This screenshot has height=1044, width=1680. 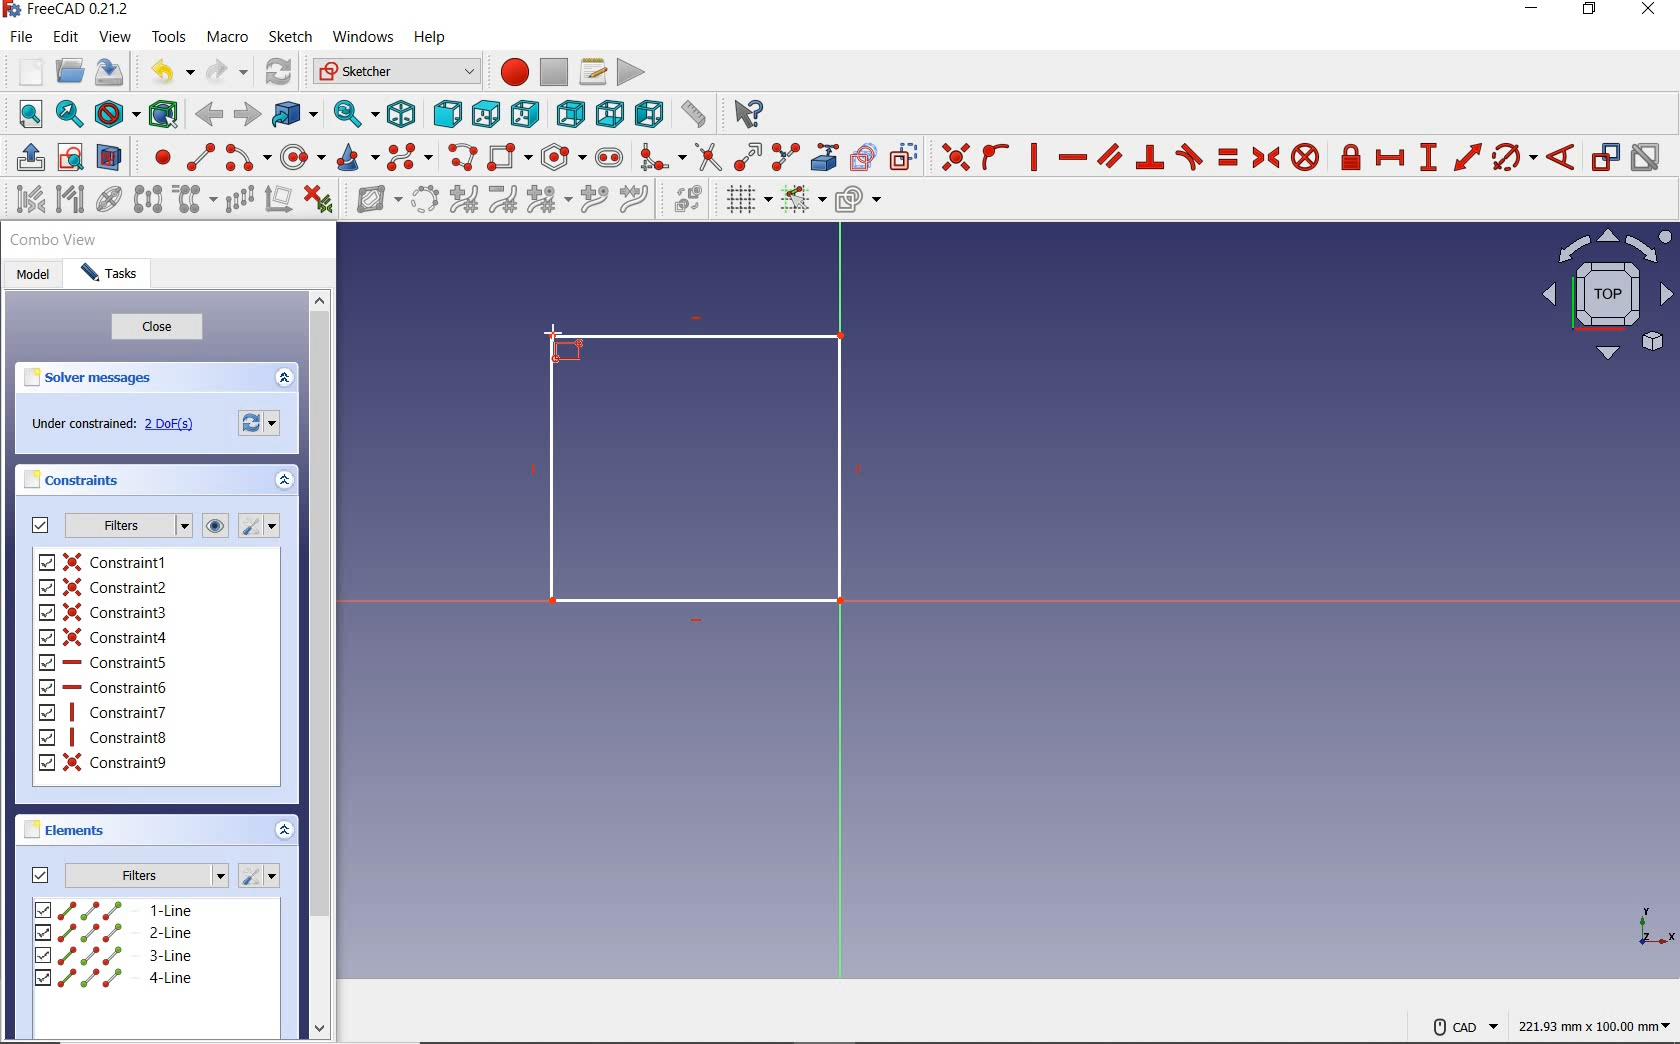 I want to click on constrain horizontal ditance, so click(x=1392, y=157).